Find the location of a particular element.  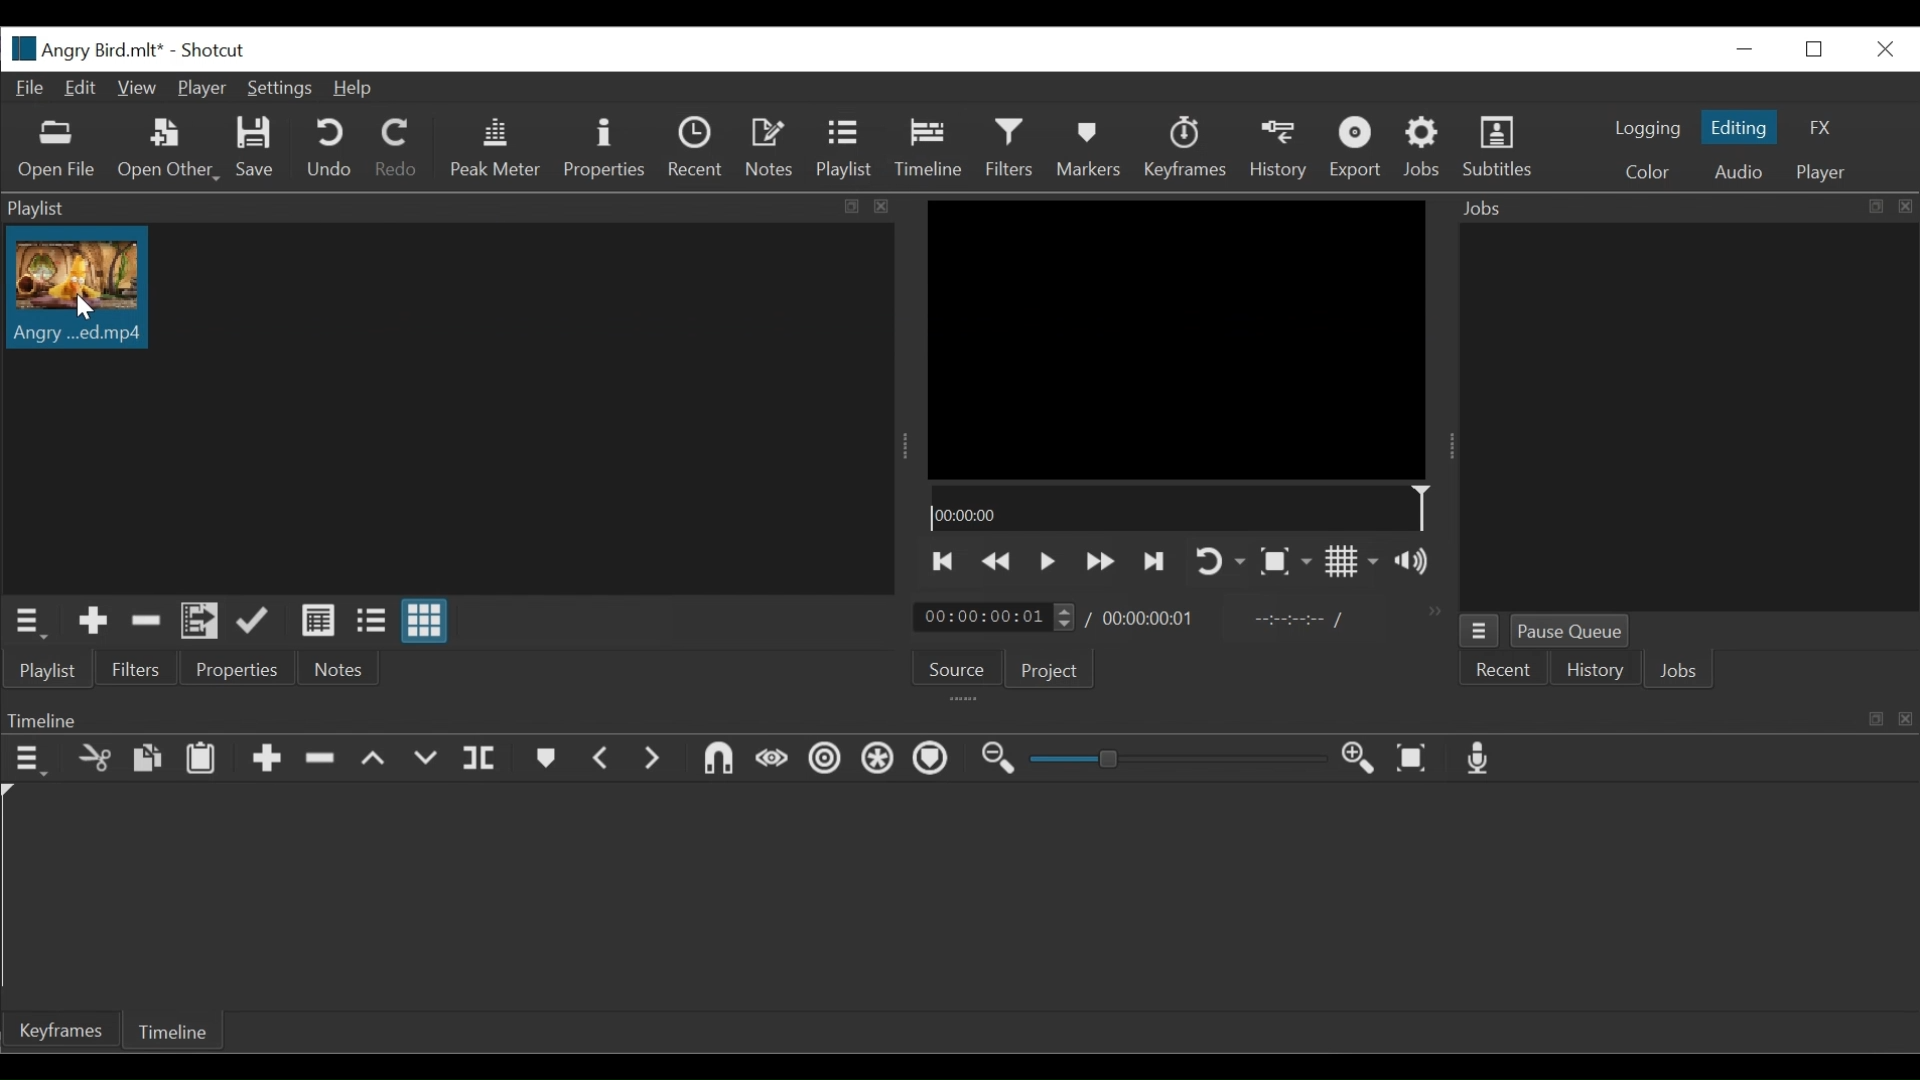

Add files to the playlist is located at coordinates (199, 623).